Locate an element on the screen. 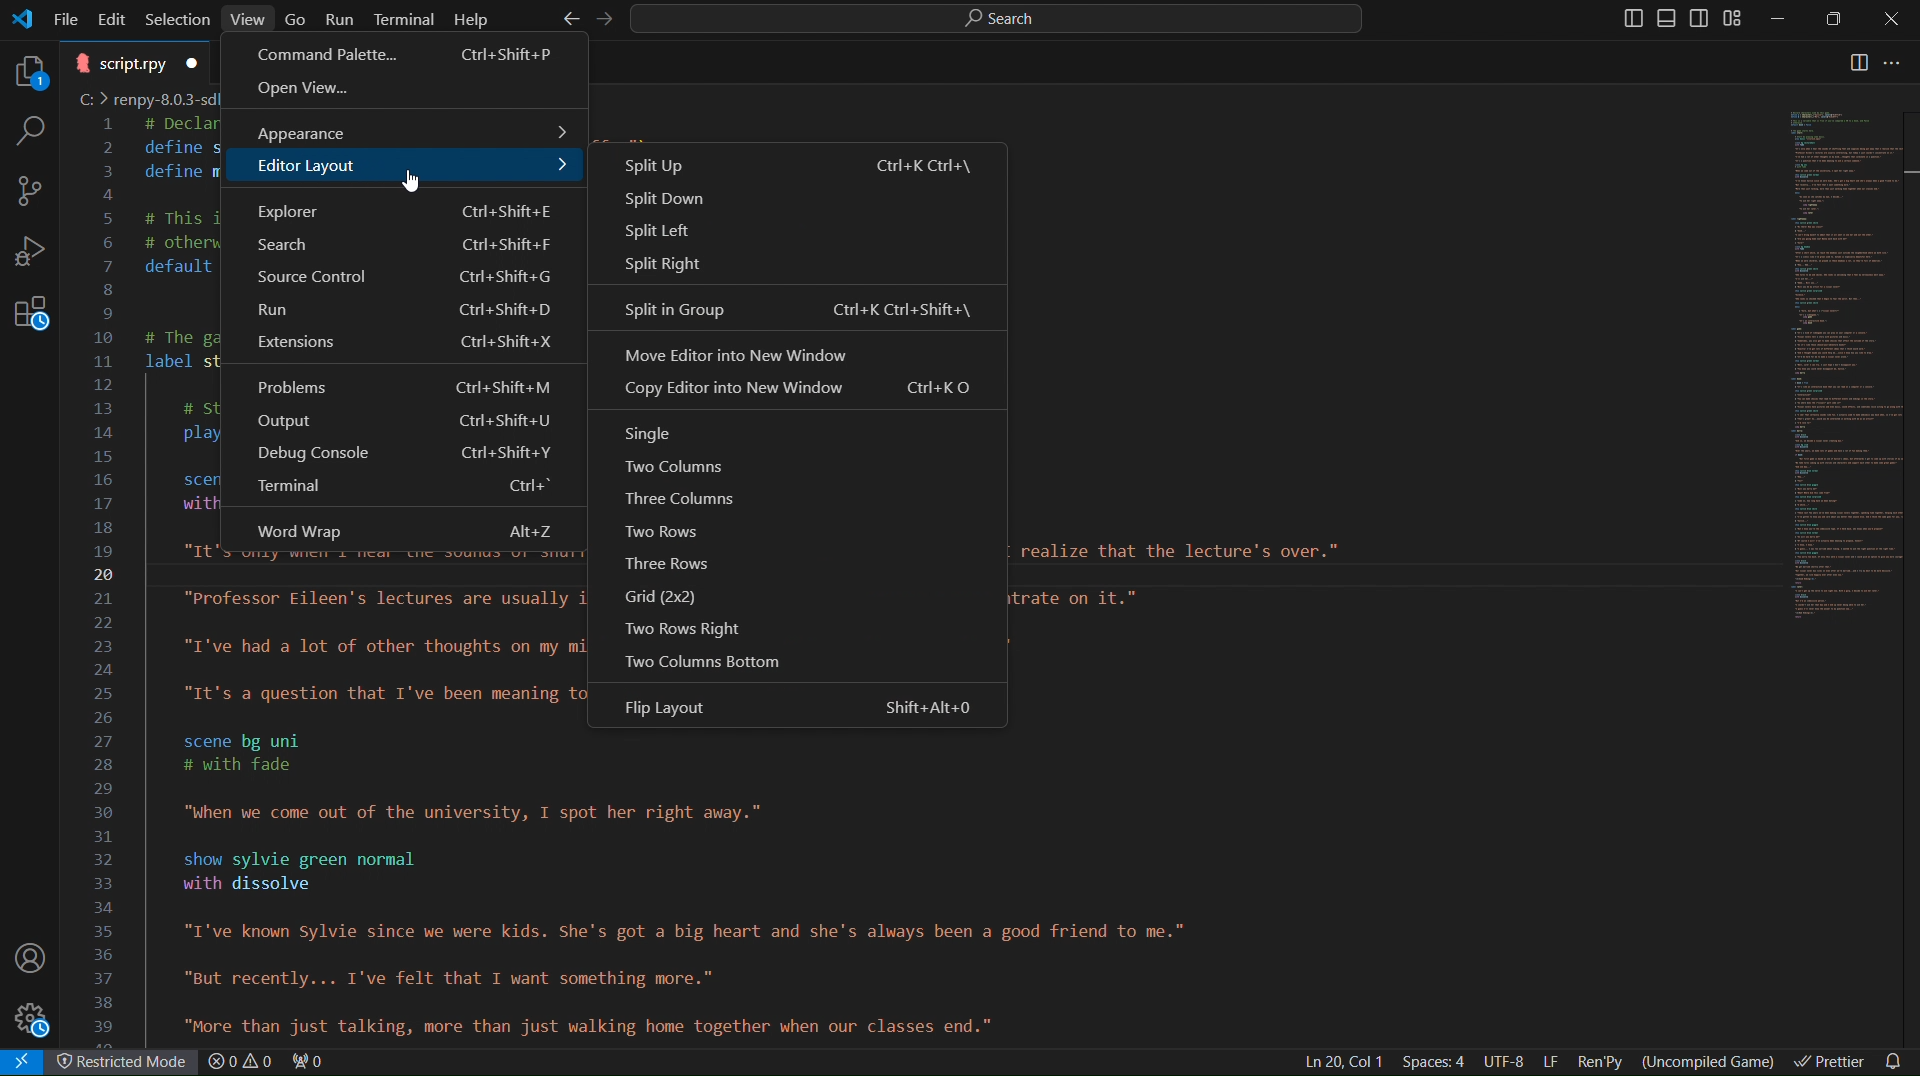 The height and width of the screenshot is (1076, 1920). Problems   ctrl+shift+M is located at coordinates (404, 385).